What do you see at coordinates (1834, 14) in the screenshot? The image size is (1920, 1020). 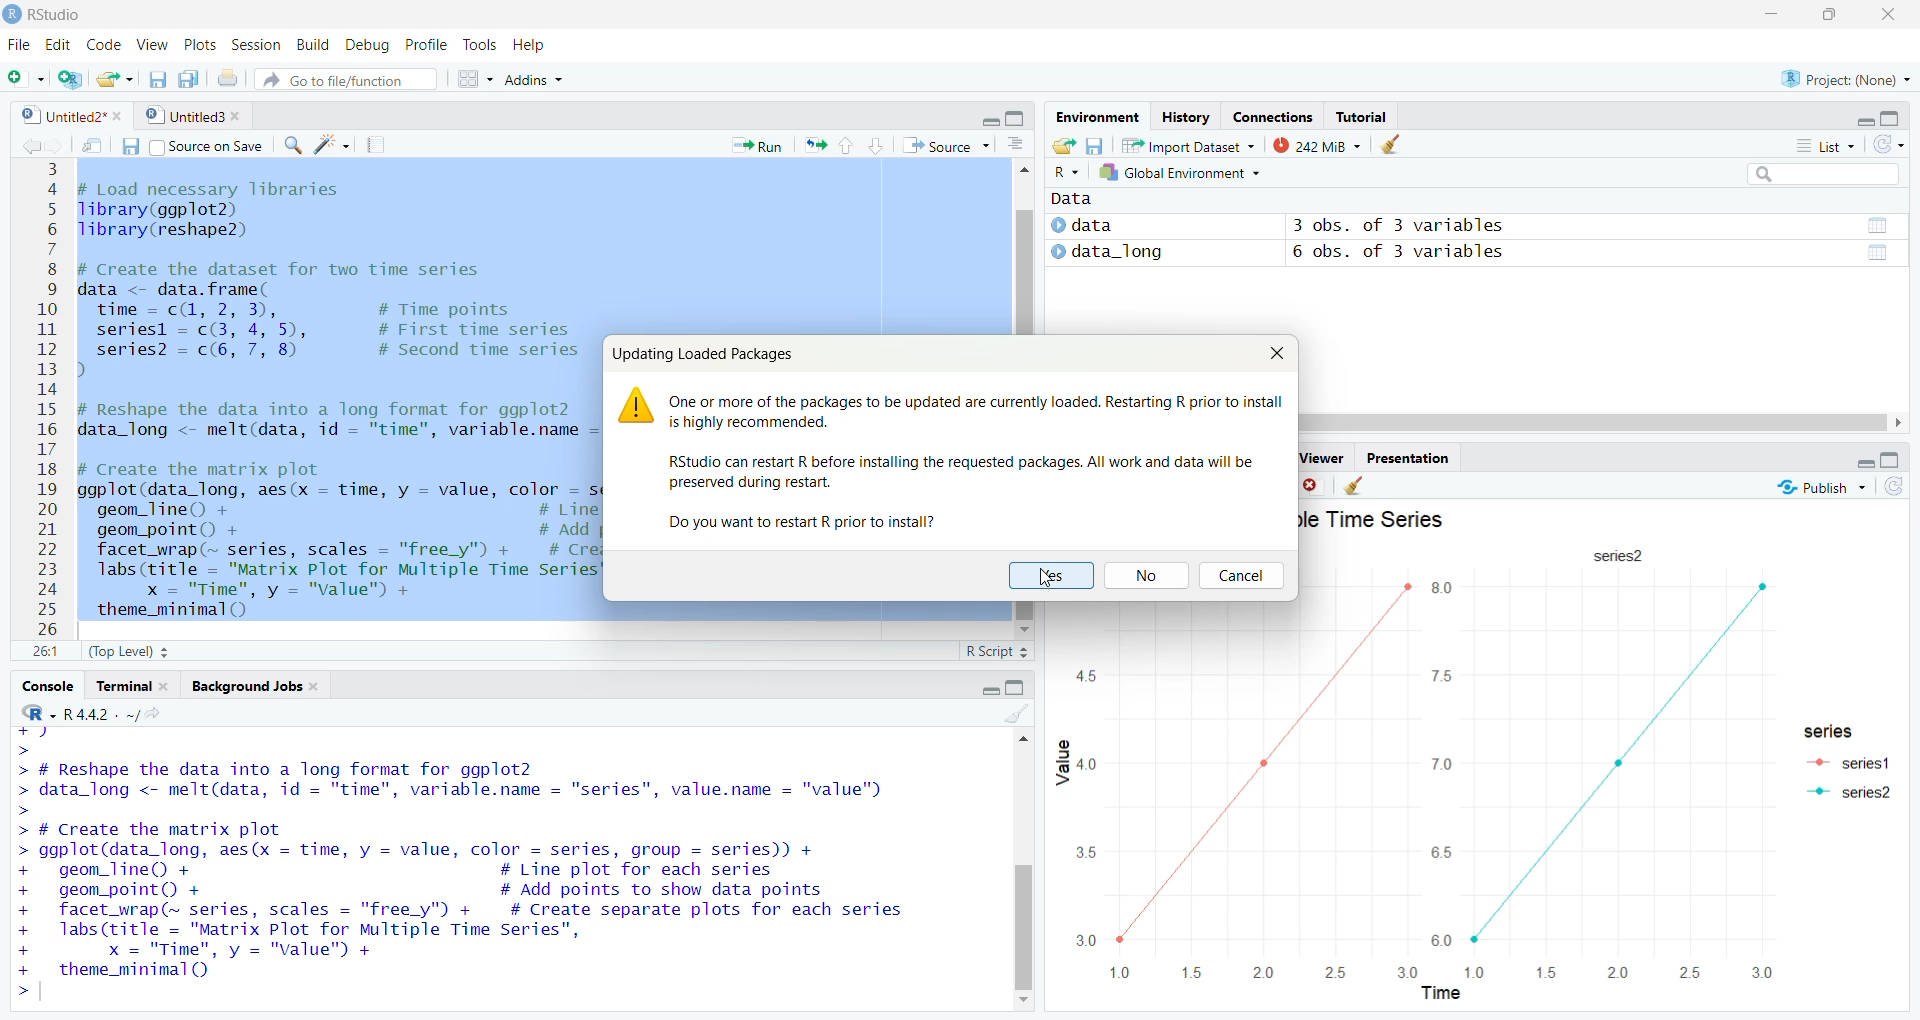 I see `Maximize` at bounding box center [1834, 14].